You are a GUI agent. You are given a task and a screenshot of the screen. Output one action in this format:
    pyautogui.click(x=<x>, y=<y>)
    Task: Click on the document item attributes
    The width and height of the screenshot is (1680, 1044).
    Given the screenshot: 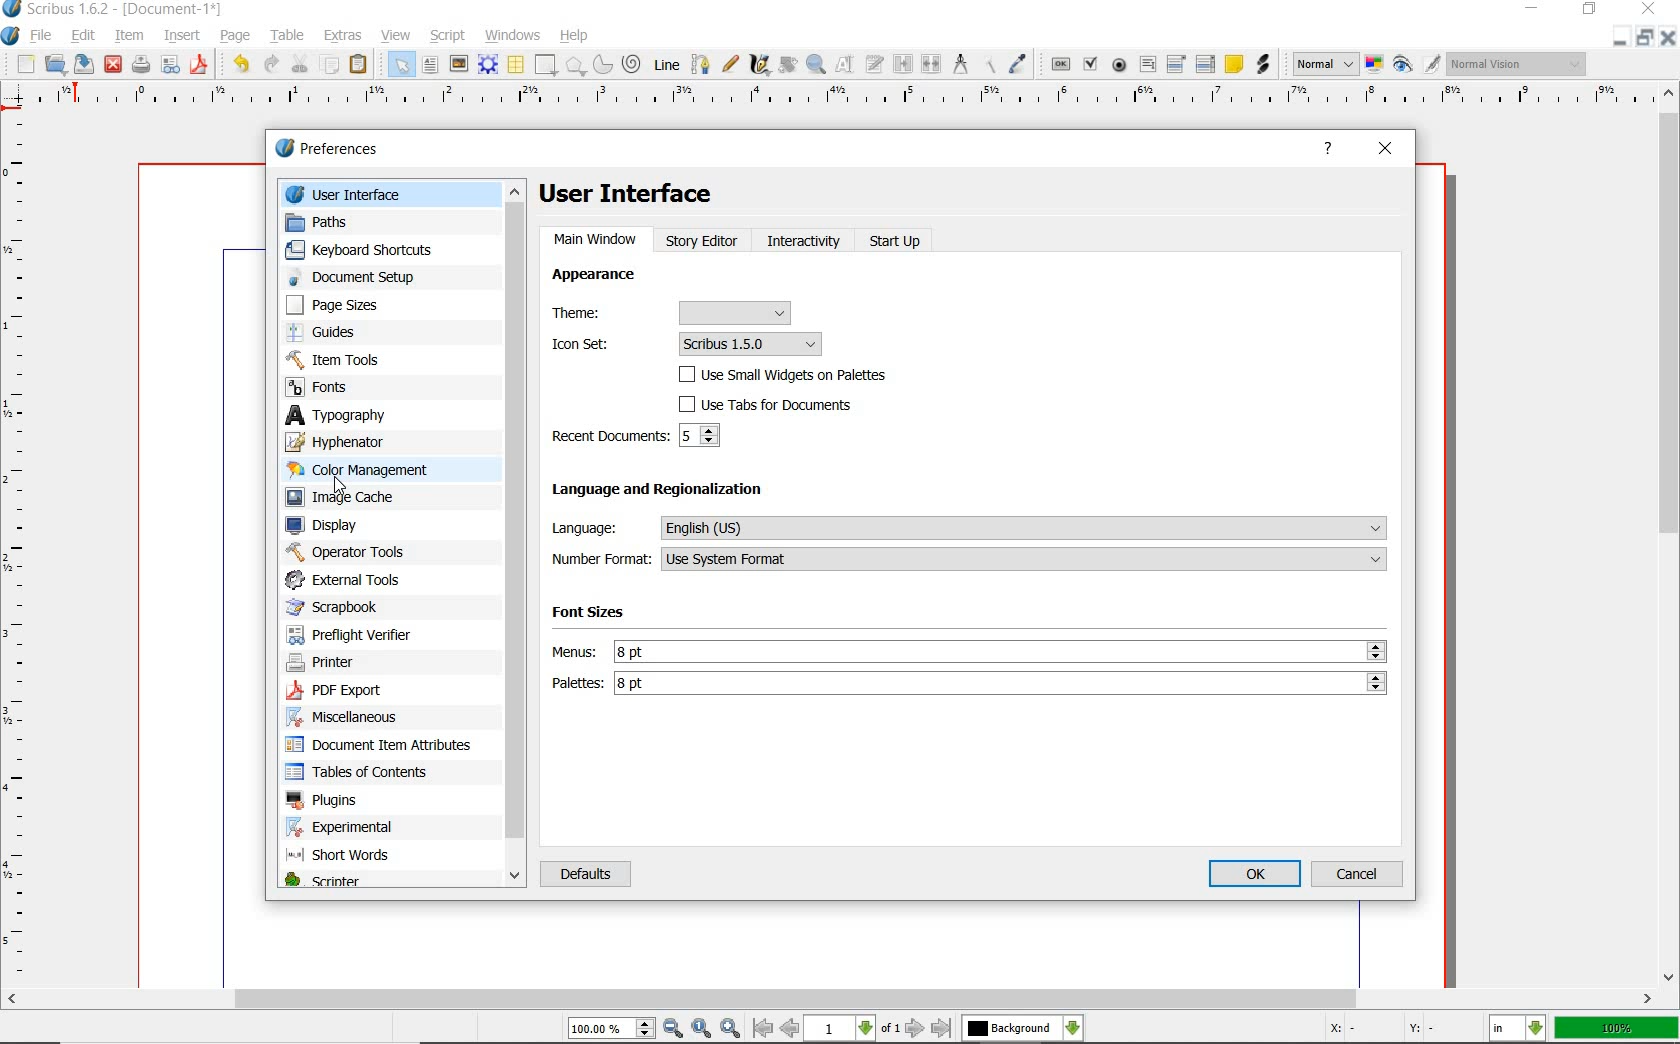 What is the action you would take?
    pyautogui.click(x=382, y=746)
    